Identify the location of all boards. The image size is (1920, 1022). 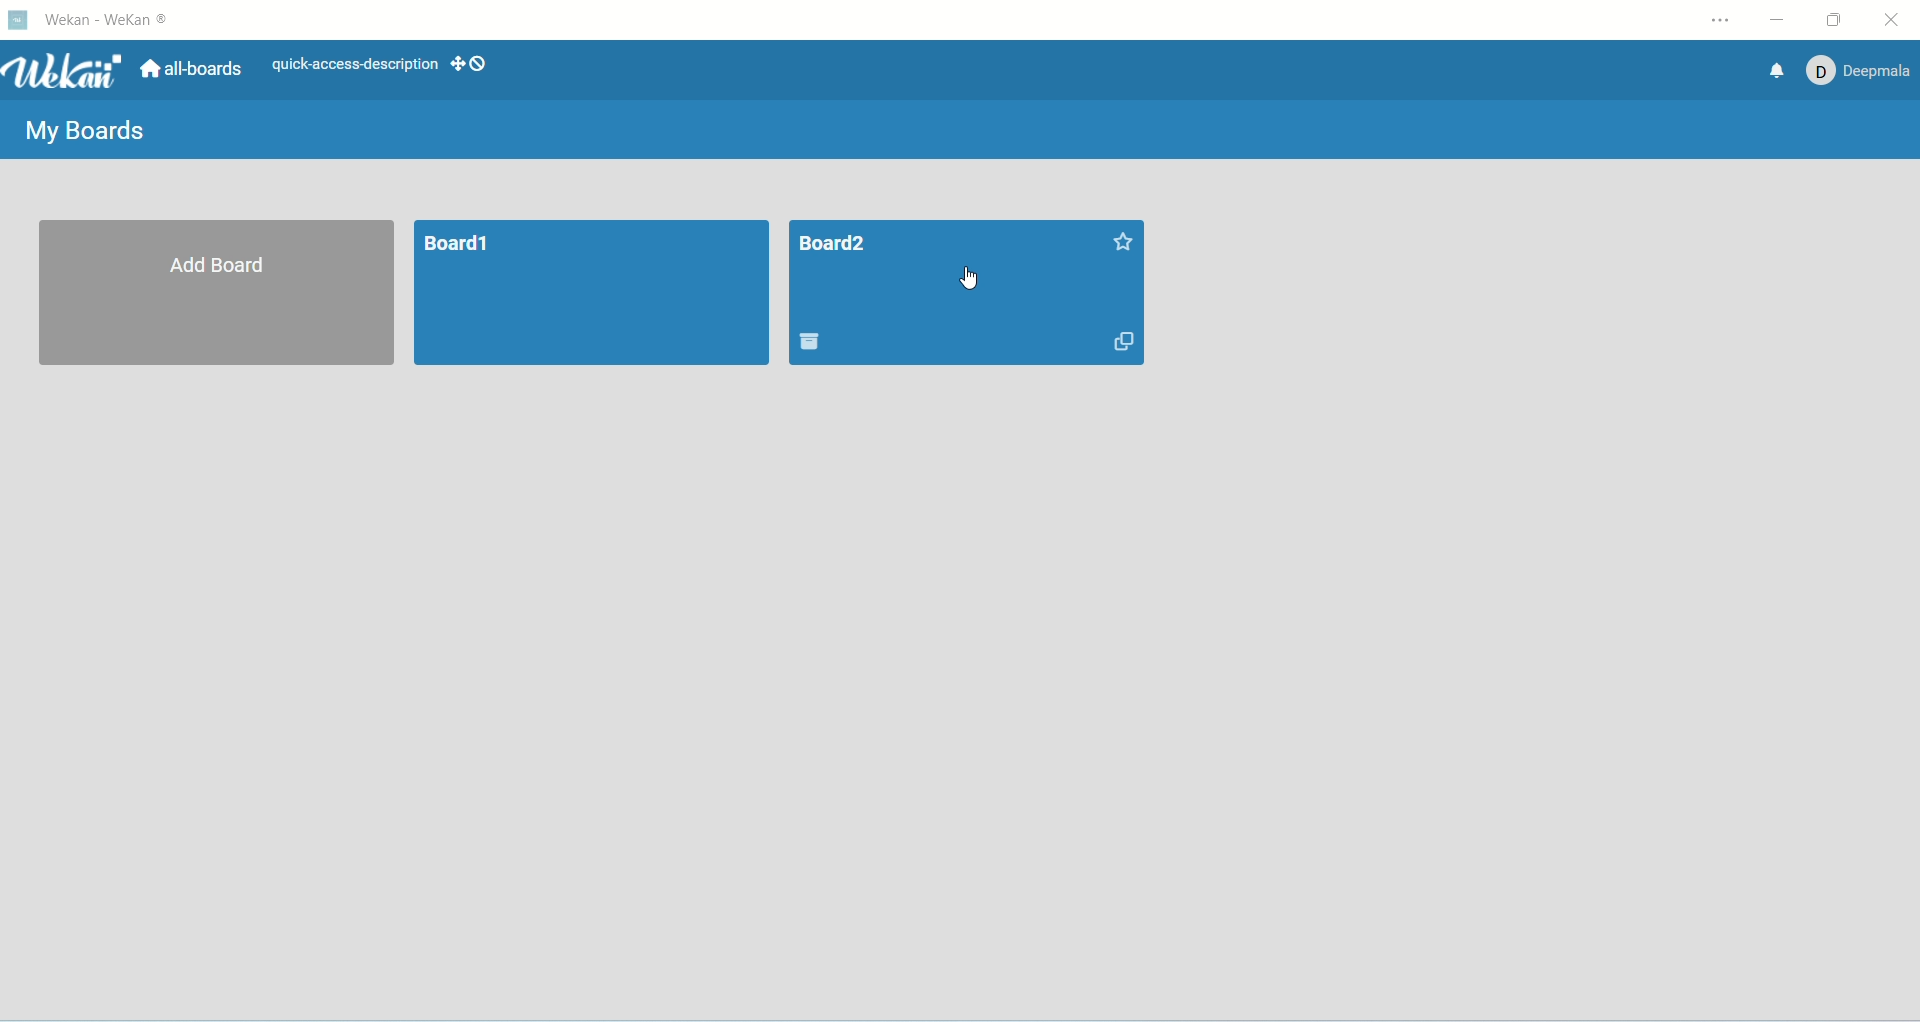
(194, 69).